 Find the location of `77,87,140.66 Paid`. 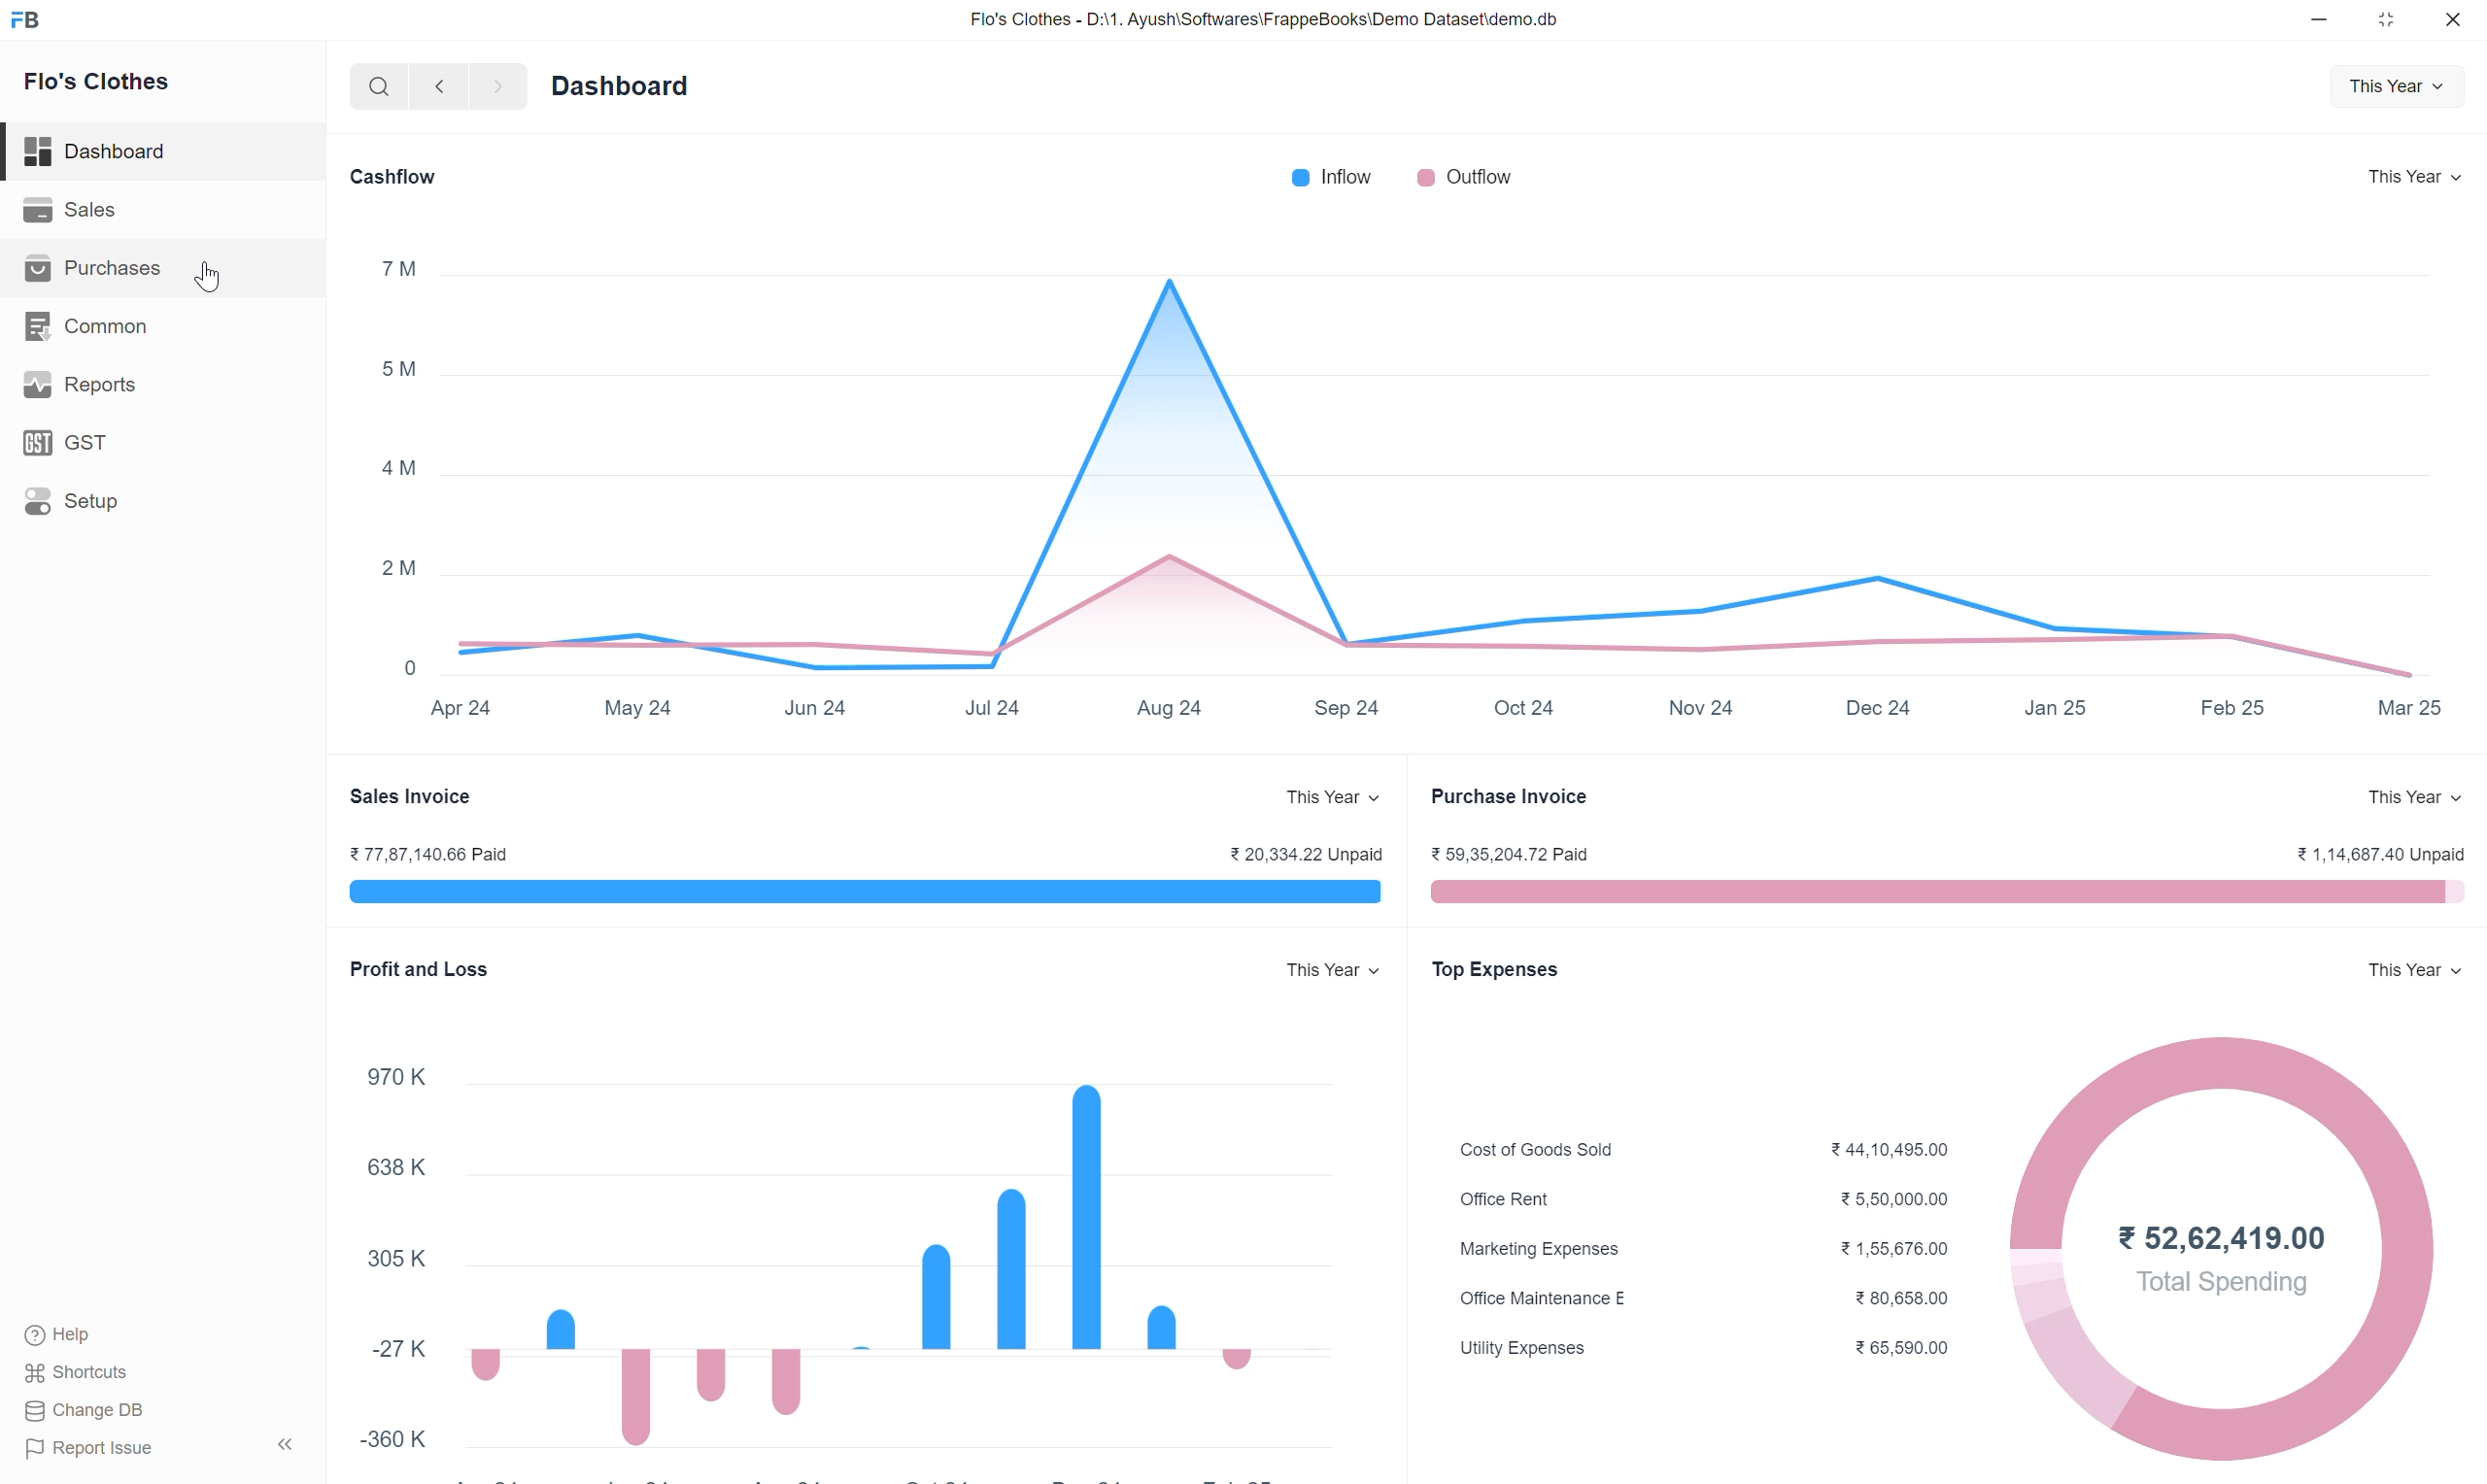

77,87,140.66 Paid is located at coordinates (429, 854).